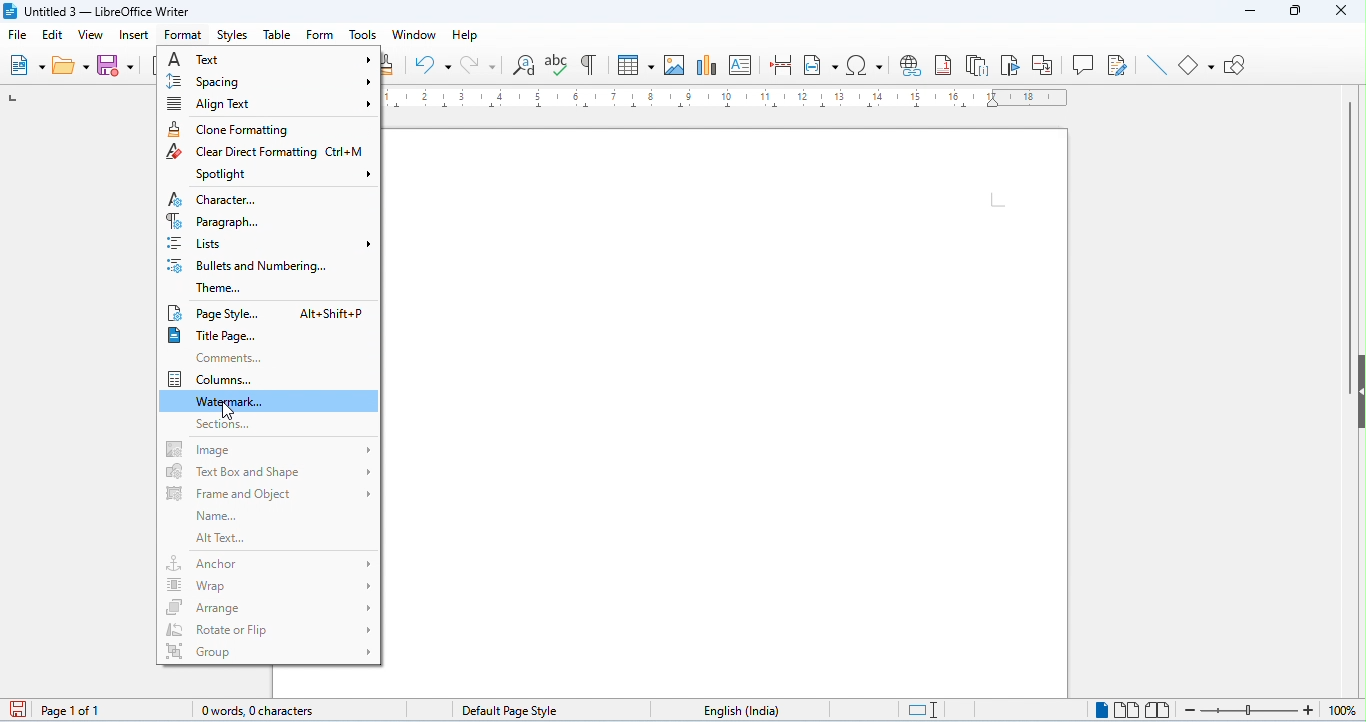 The image size is (1366, 722). Describe the element at coordinates (822, 64) in the screenshot. I see `insert field` at that location.